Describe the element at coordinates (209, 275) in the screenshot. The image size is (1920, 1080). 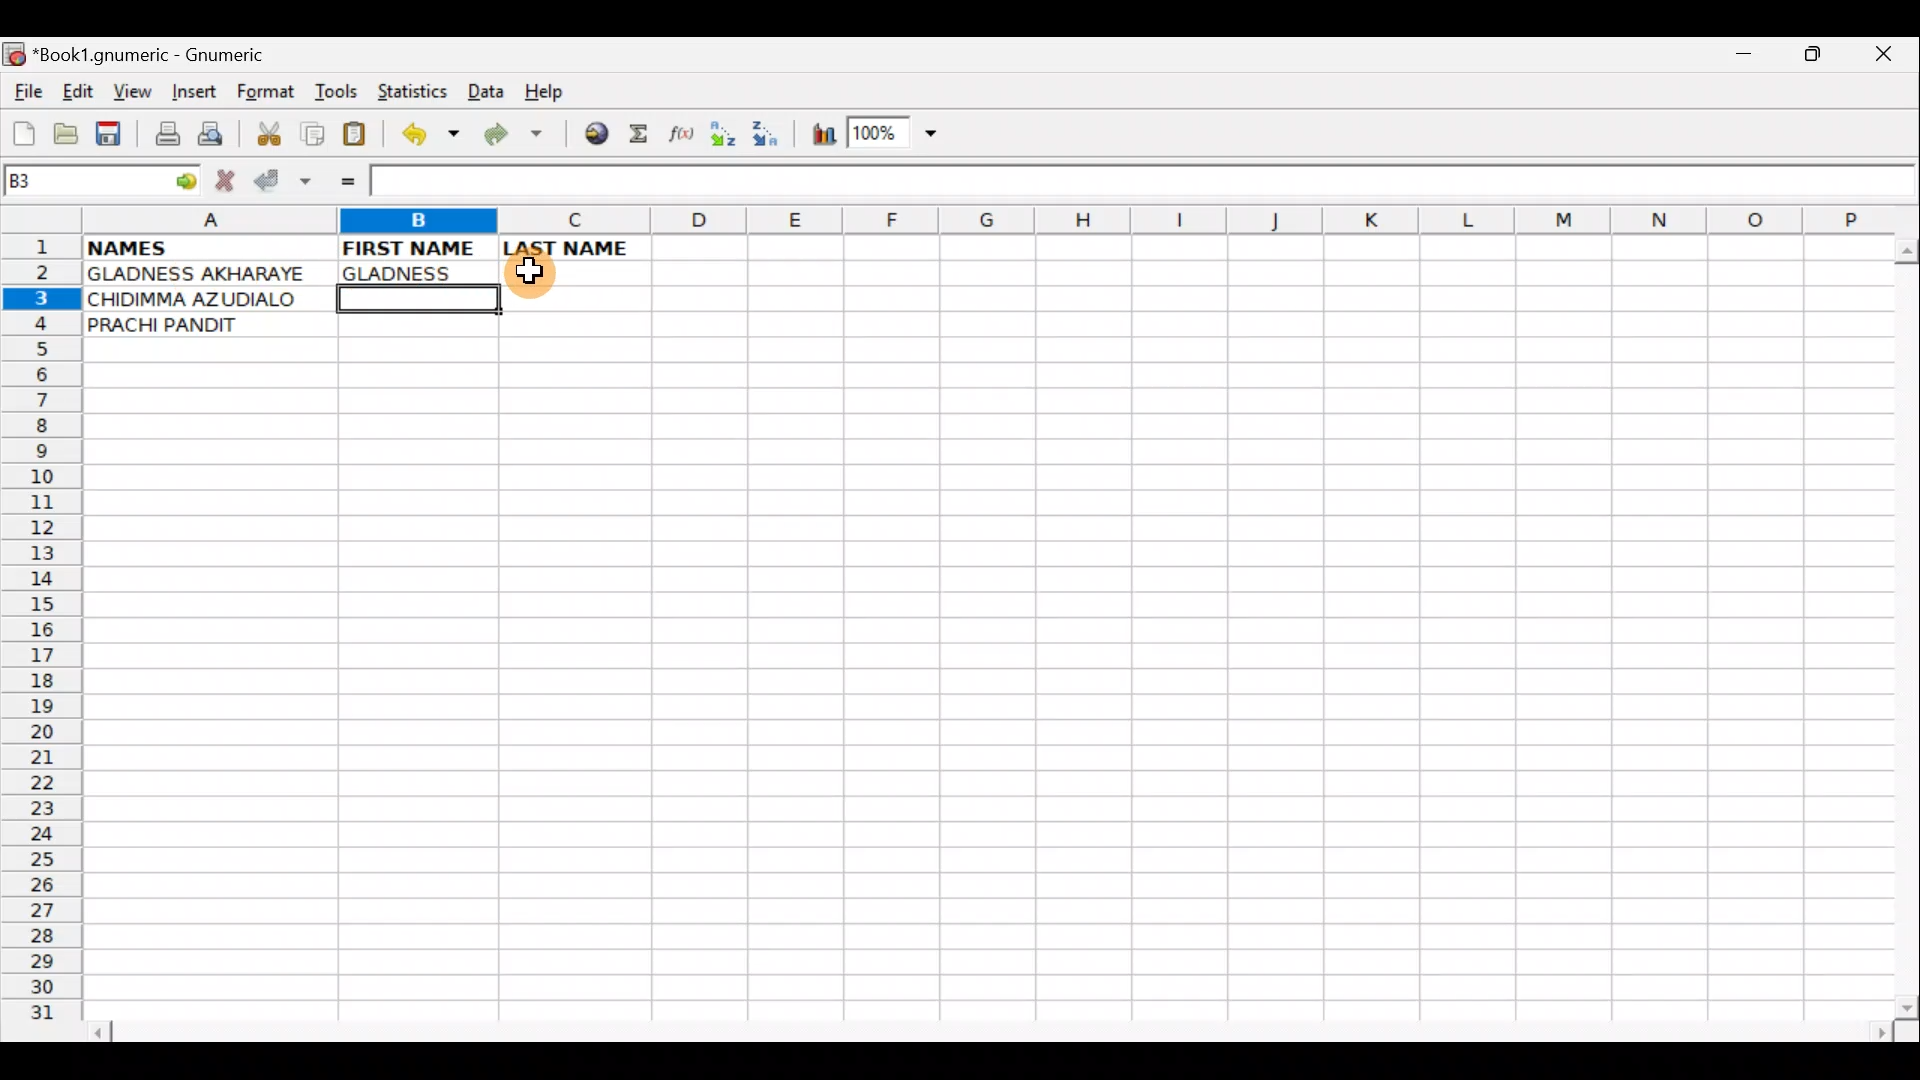
I see `GLADNESS AKHARAYE` at that location.